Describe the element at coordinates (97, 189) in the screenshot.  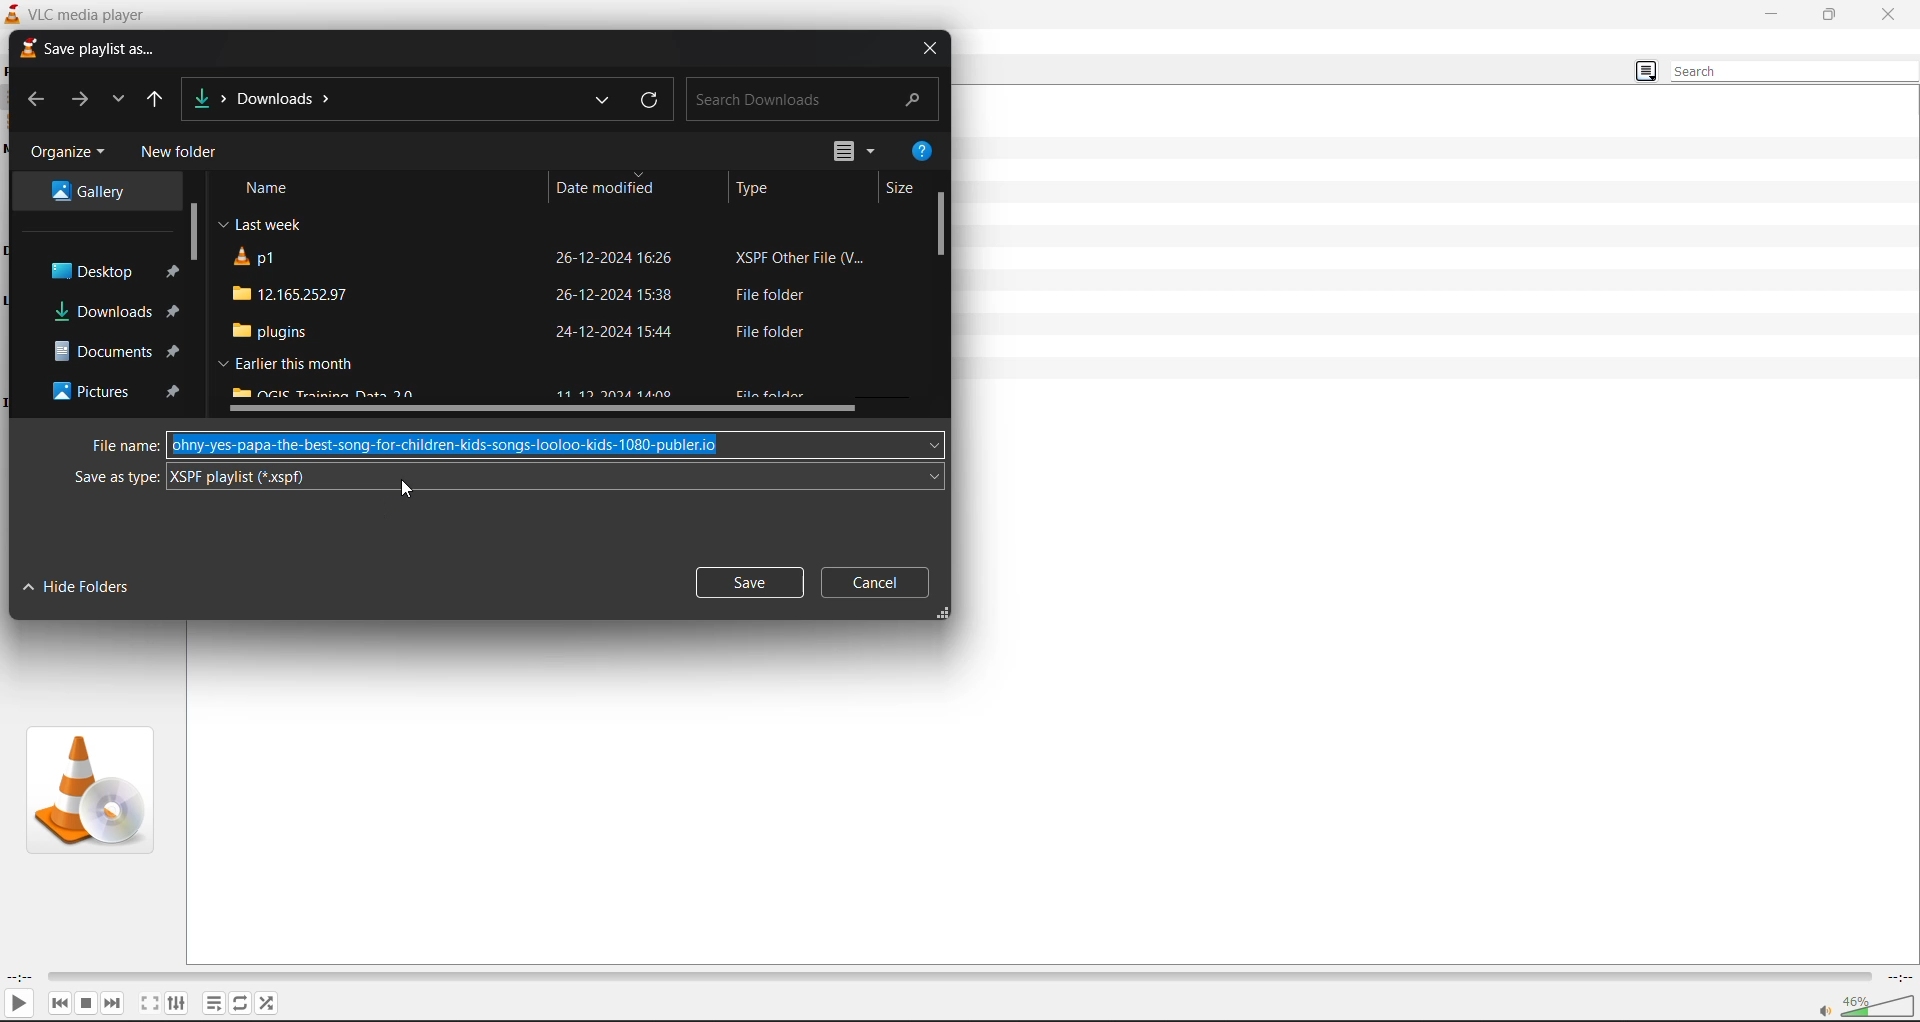
I see `gallery` at that location.